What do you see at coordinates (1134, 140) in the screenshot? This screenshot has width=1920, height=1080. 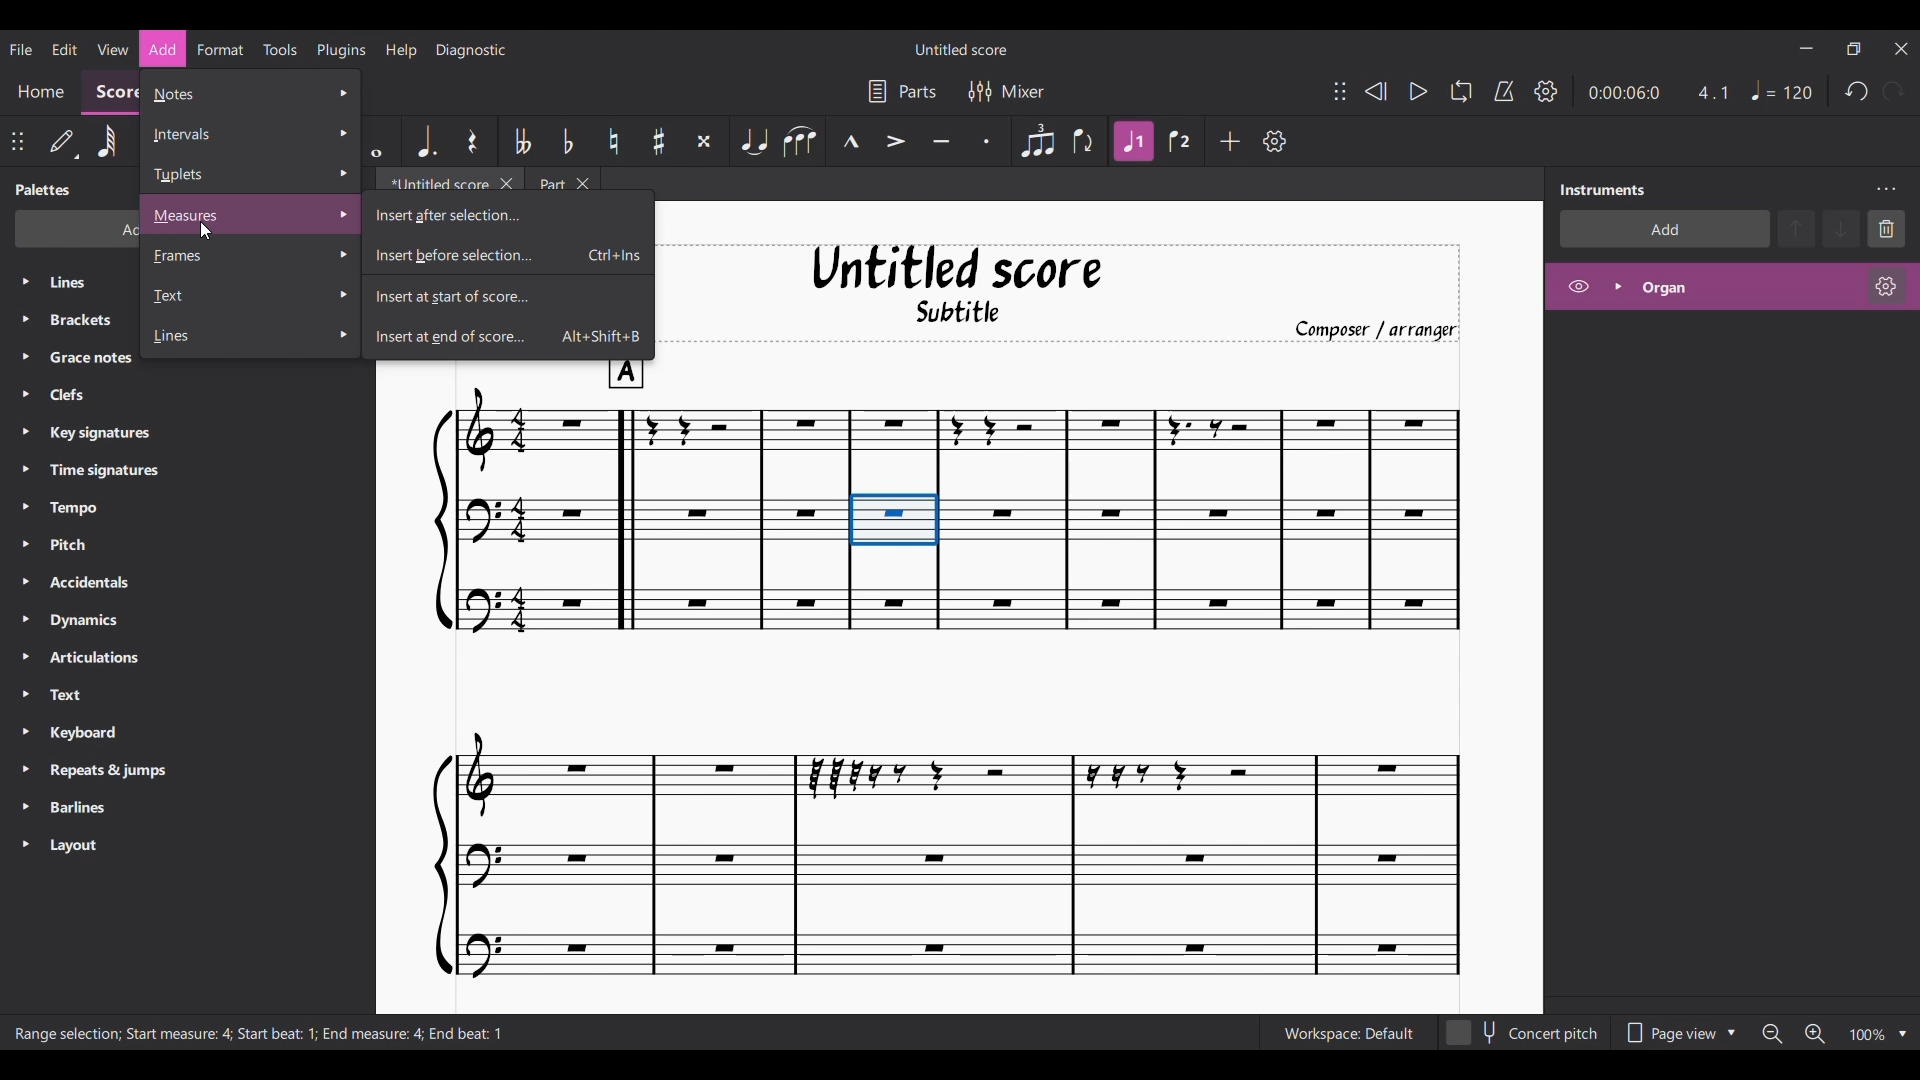 I see `Highlighted after current selection` at bounding box center [1134, 140].